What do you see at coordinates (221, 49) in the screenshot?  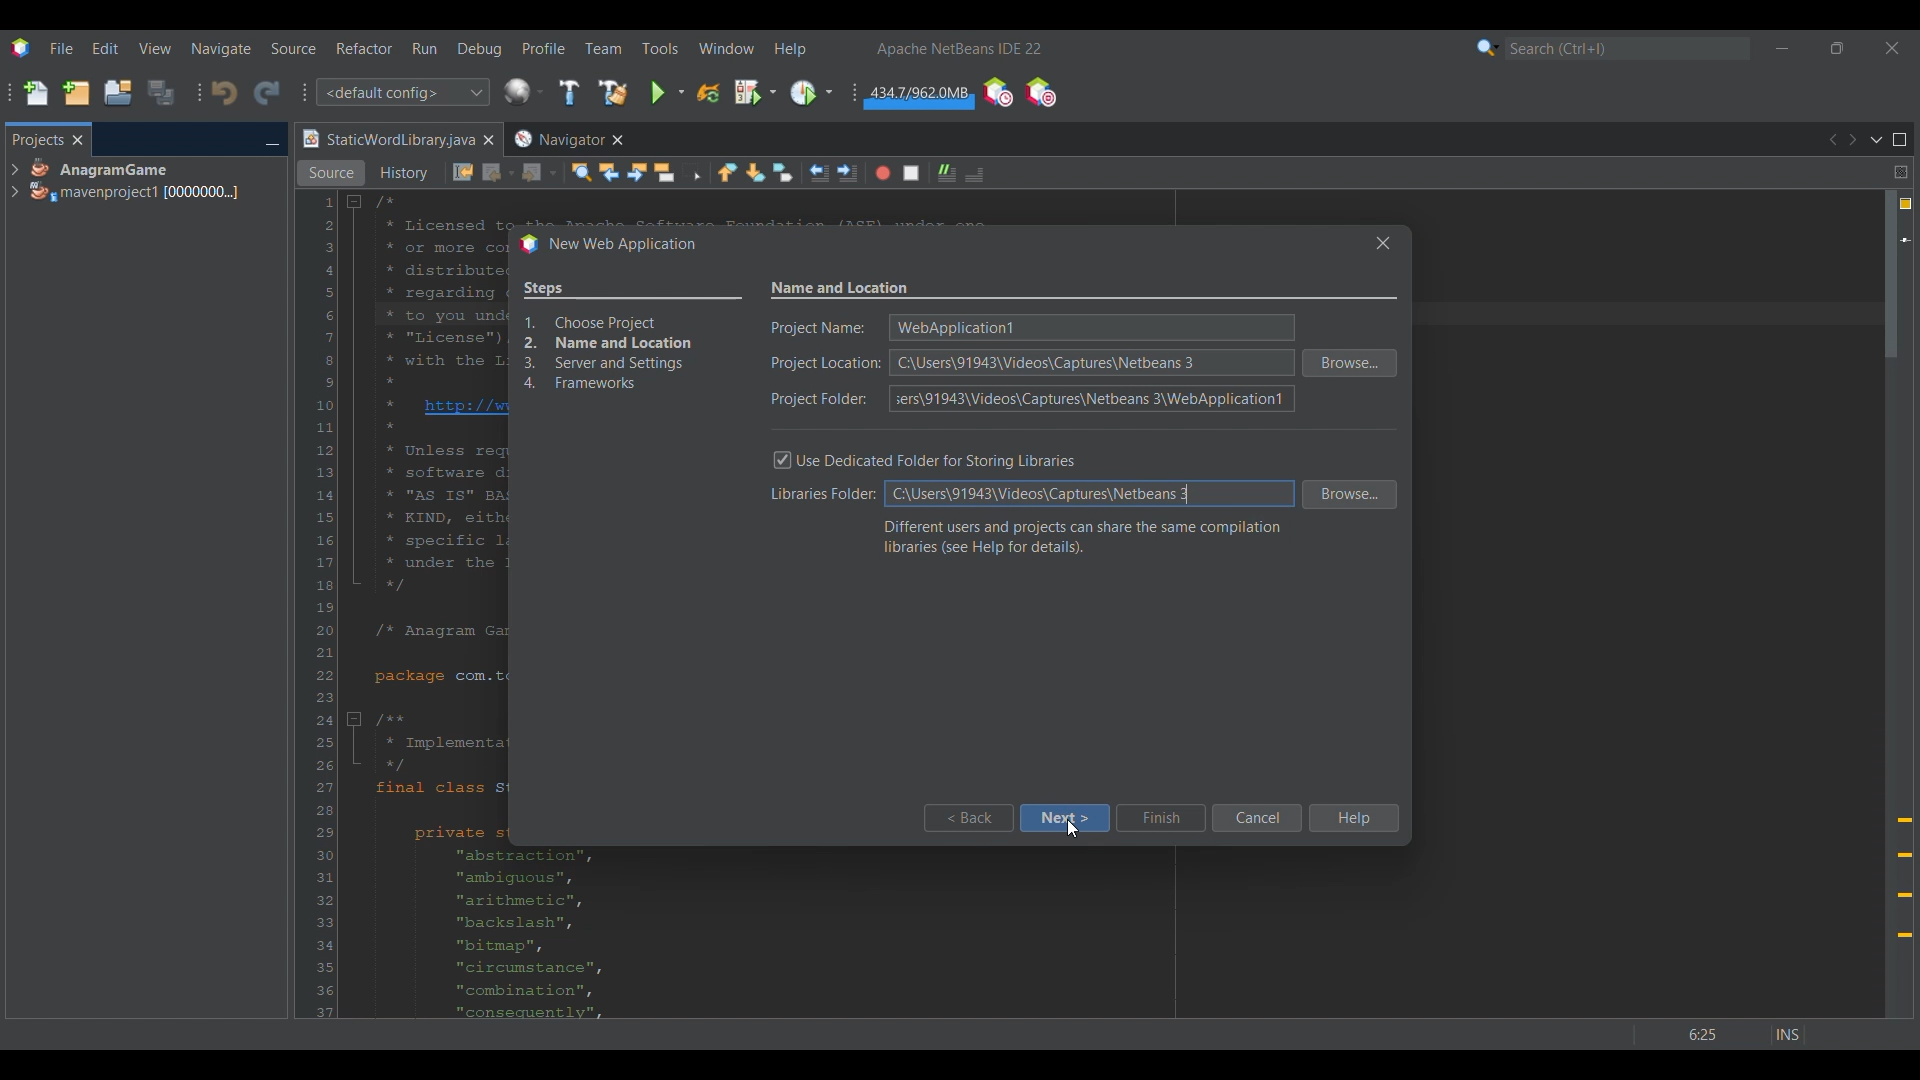 I see `Naviagate menu` at bounding box center [221, 49].